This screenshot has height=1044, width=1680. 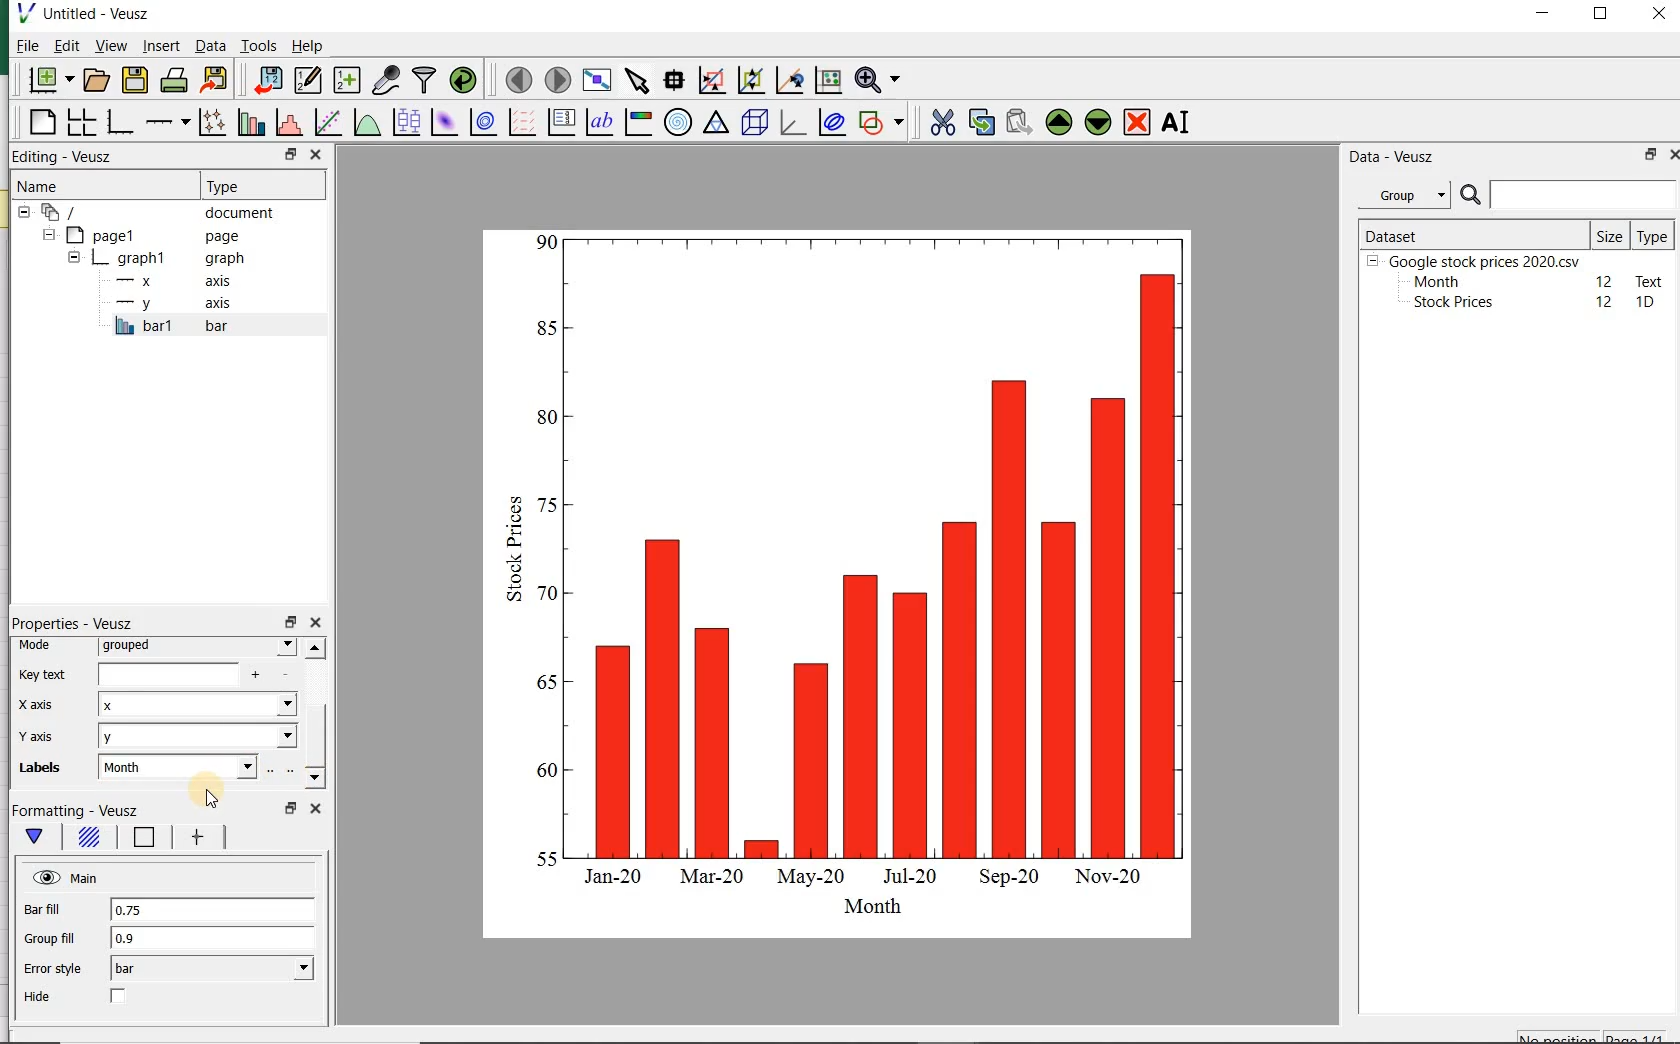 What do you see at coordinates (711, 80) in the screenshot?
I see `click or draw a rectangle to zoom graph axes` at bounding box center [711, 80].